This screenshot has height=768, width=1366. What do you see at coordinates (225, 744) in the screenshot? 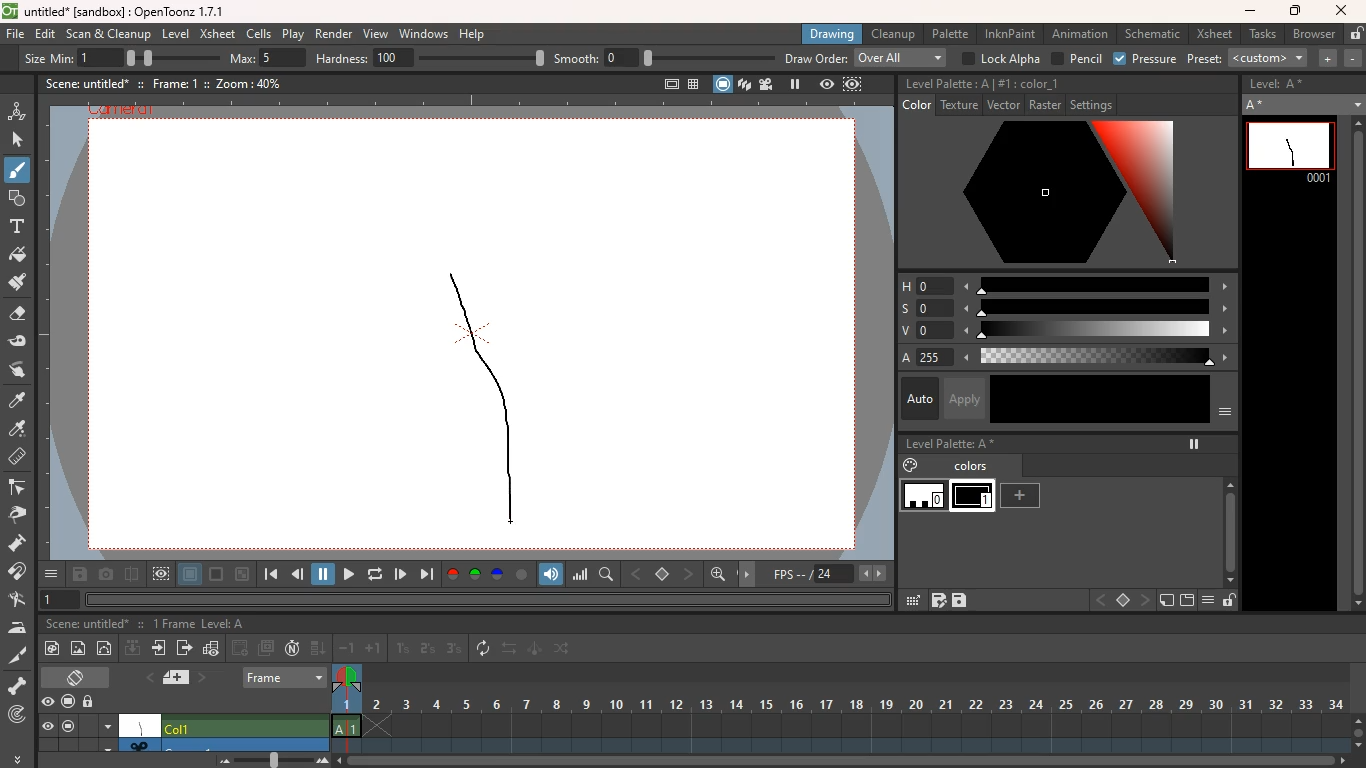
I see `another scenario` at bounding box center [225, 744].